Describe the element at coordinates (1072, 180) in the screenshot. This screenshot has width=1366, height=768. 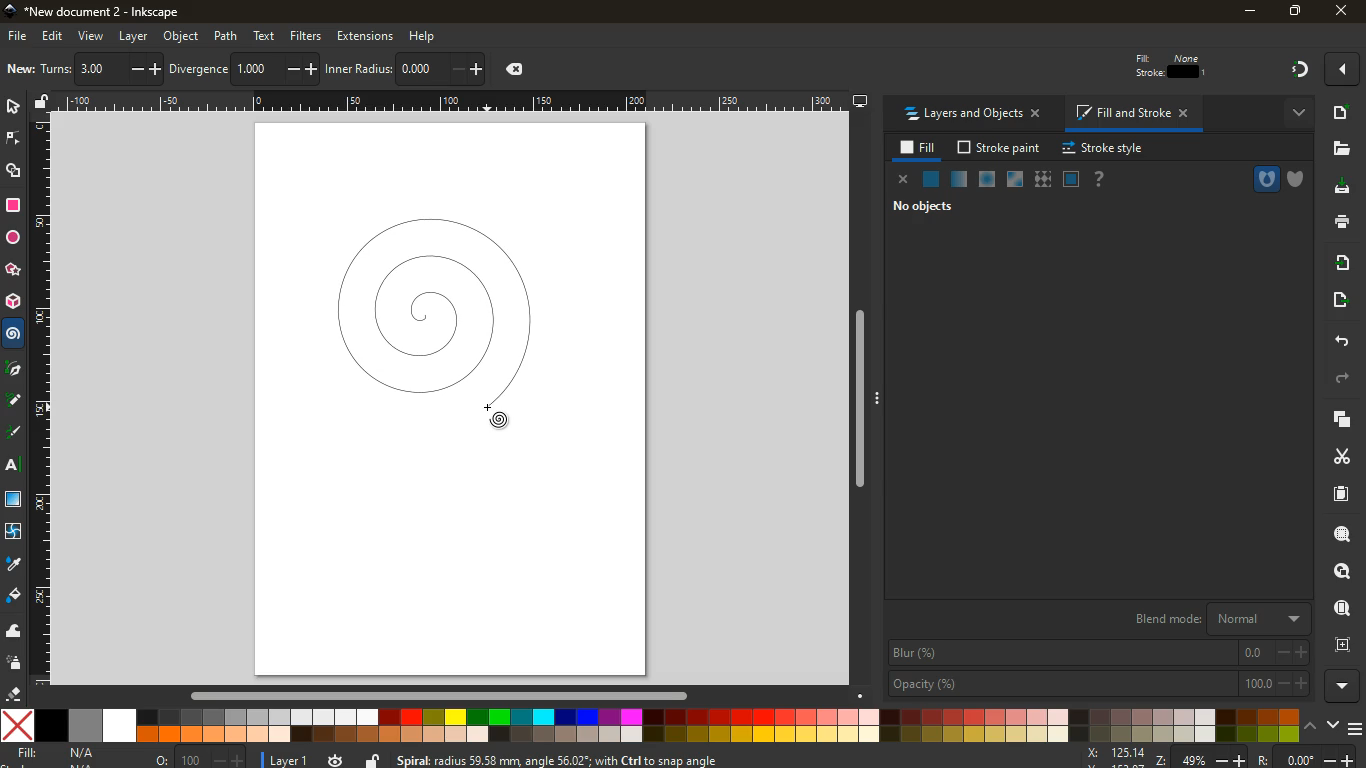
I see `screen` at that location.